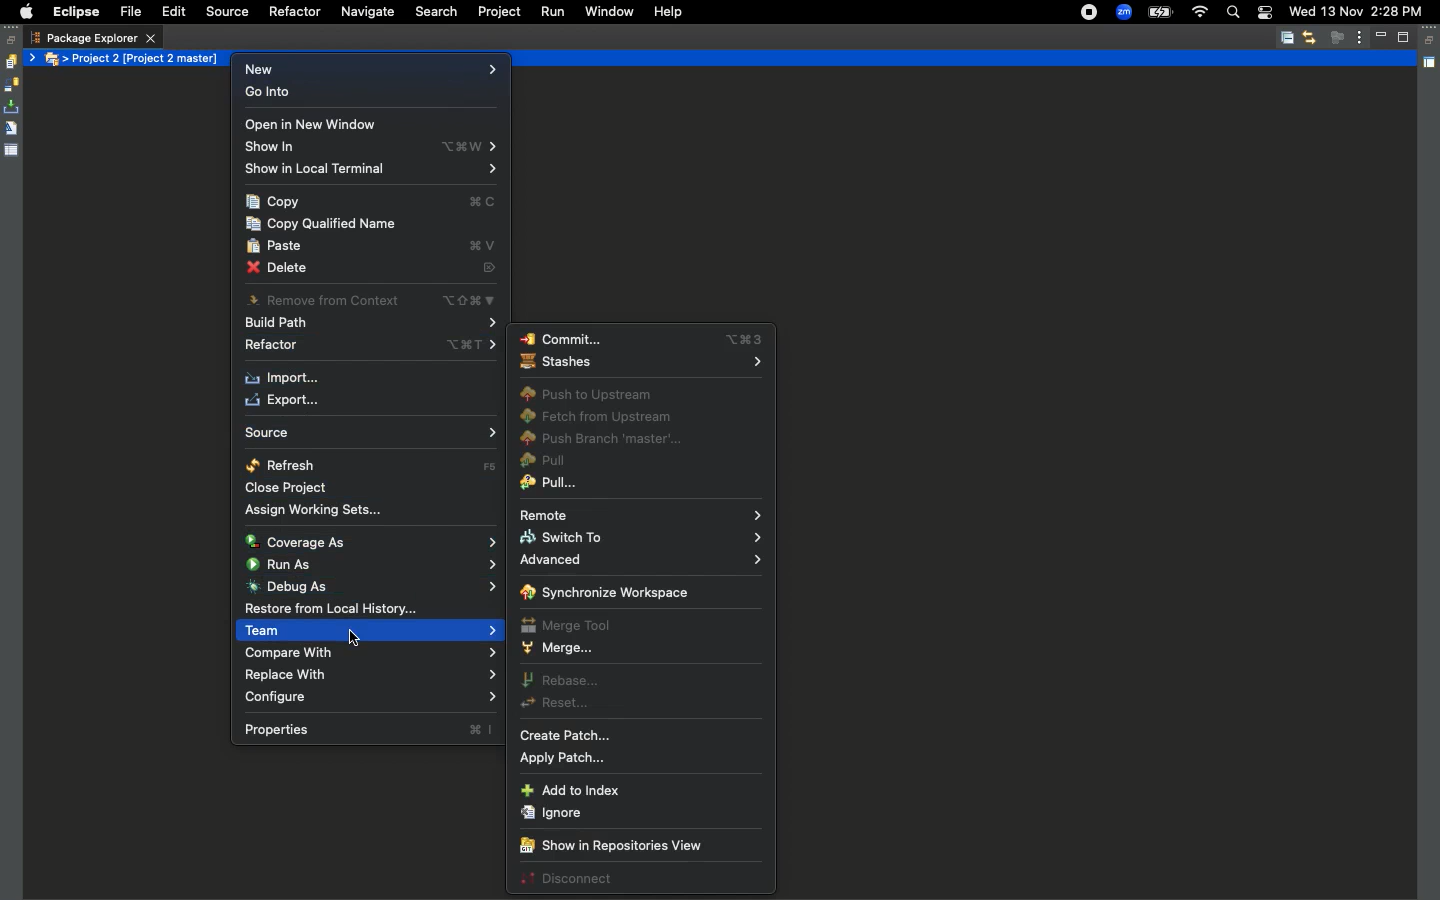  What do you see at coordinates (173, 13) in the screenshot?
I see `Edit` at bounding box center [173, 13].